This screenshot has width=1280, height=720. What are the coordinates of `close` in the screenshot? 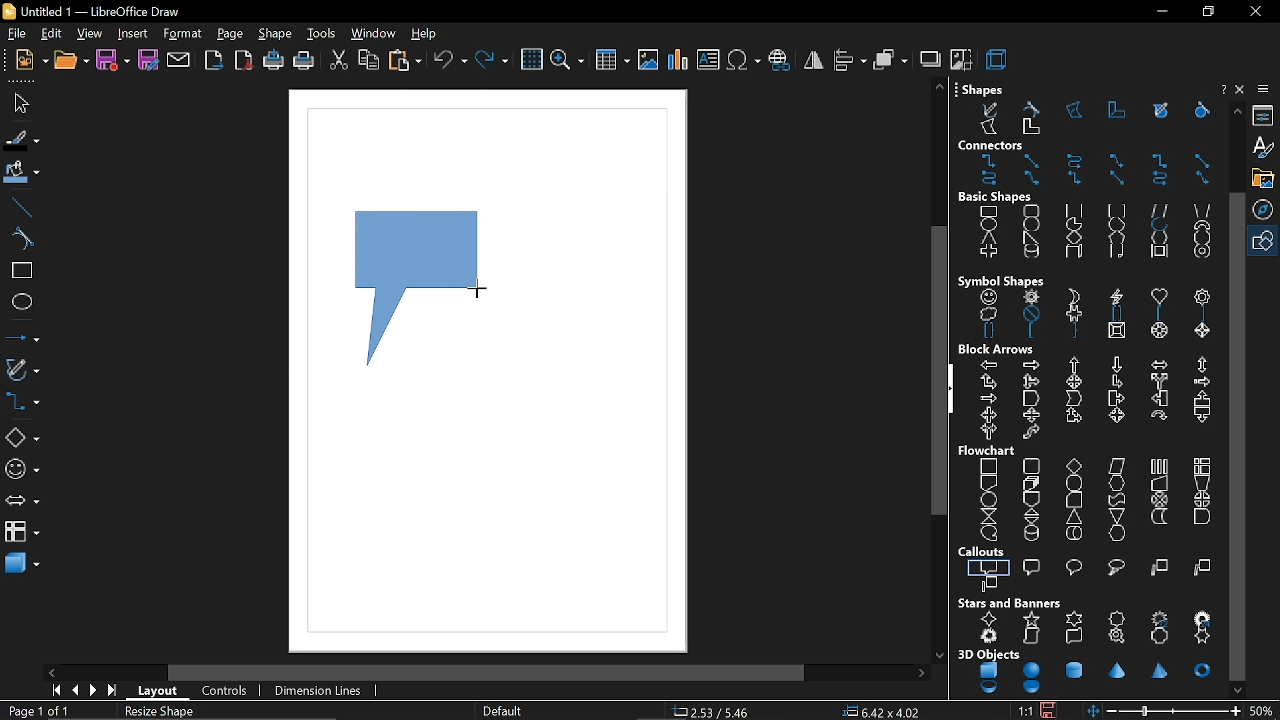 It's located at (1241, 90).